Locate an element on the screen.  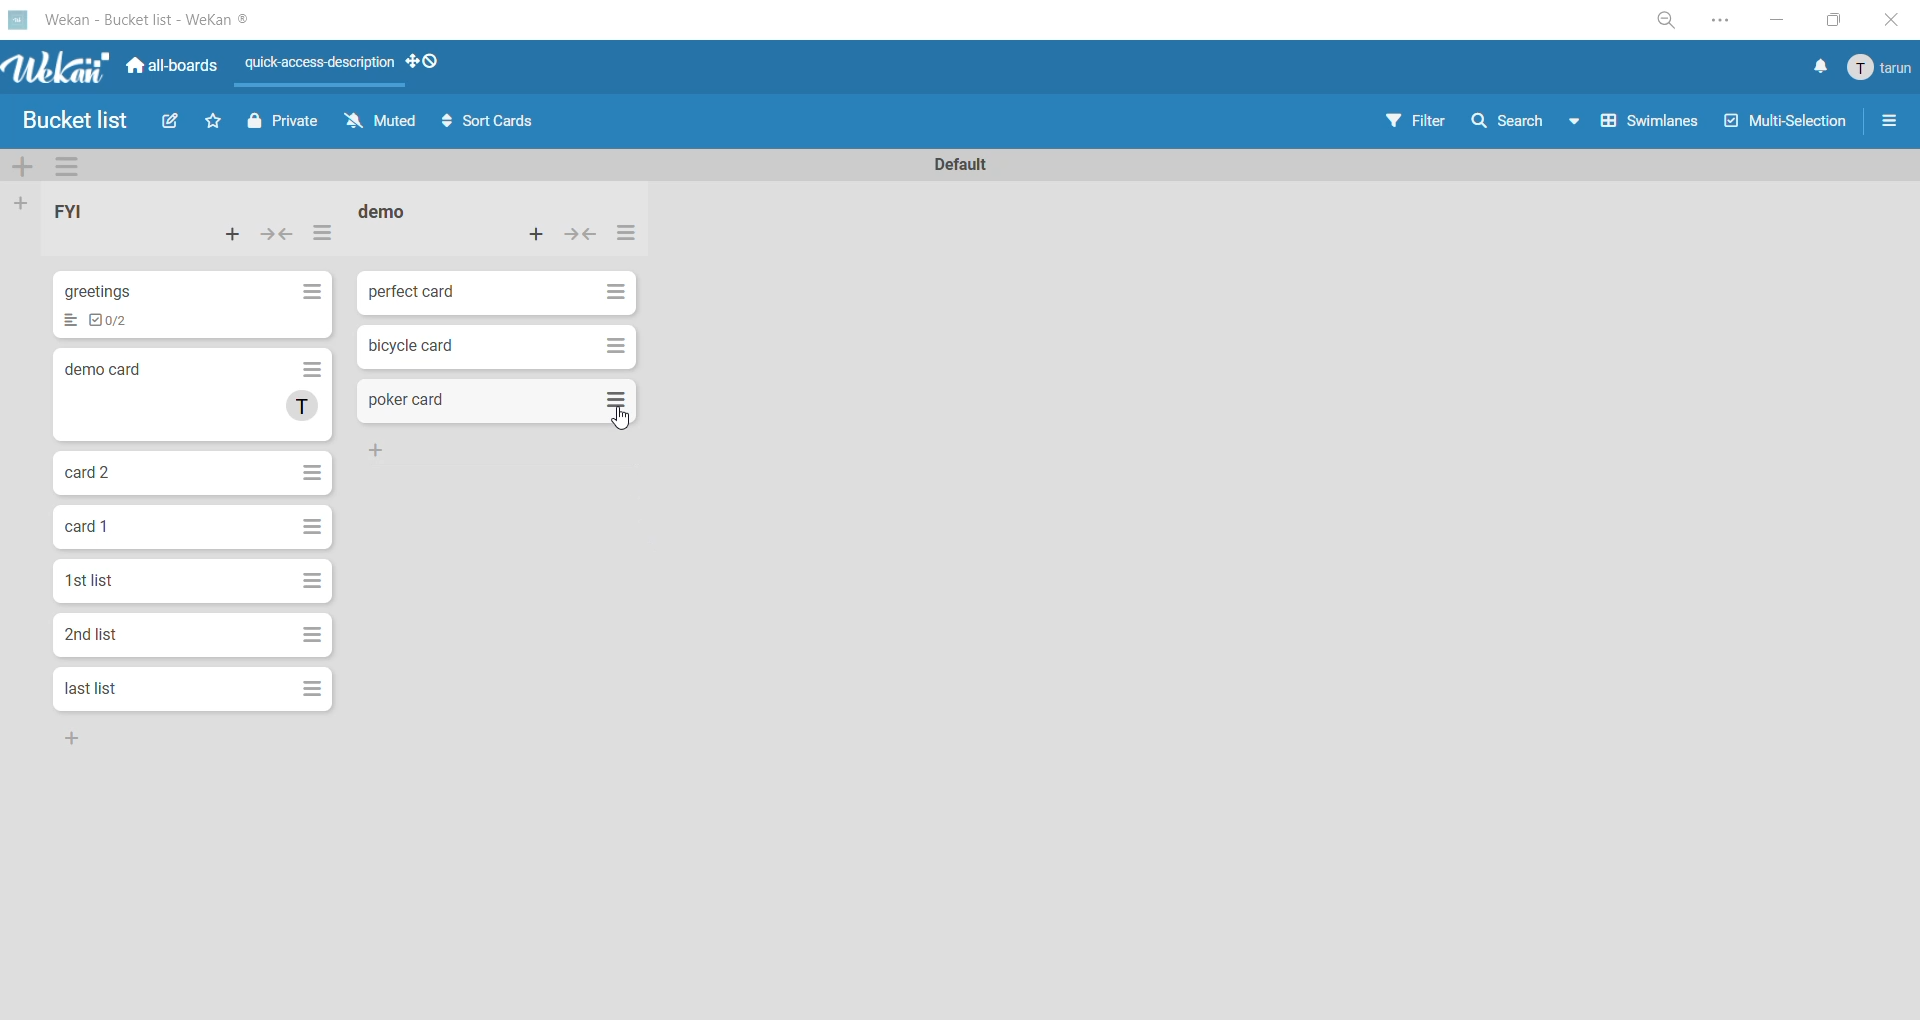
2nd list is located at coordinates (107, 637).